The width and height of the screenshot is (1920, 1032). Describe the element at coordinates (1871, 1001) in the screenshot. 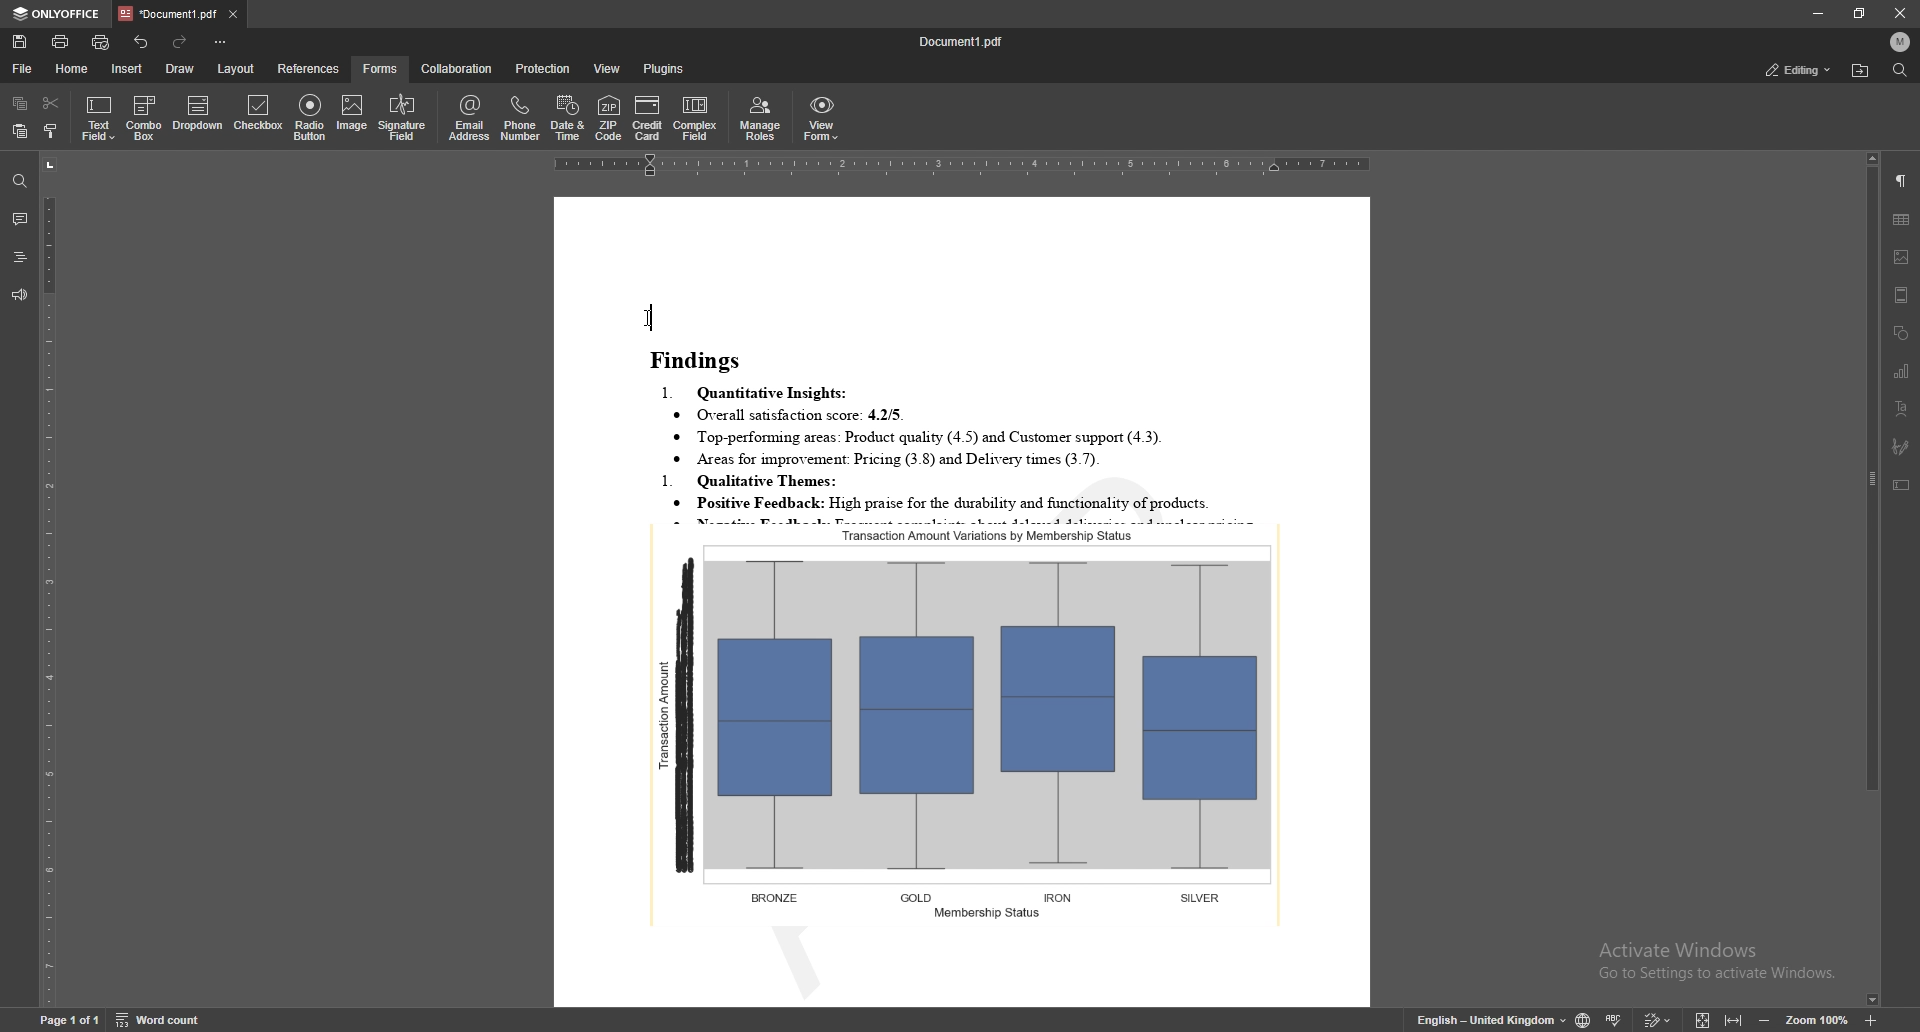

I see `scroll down` at that location.